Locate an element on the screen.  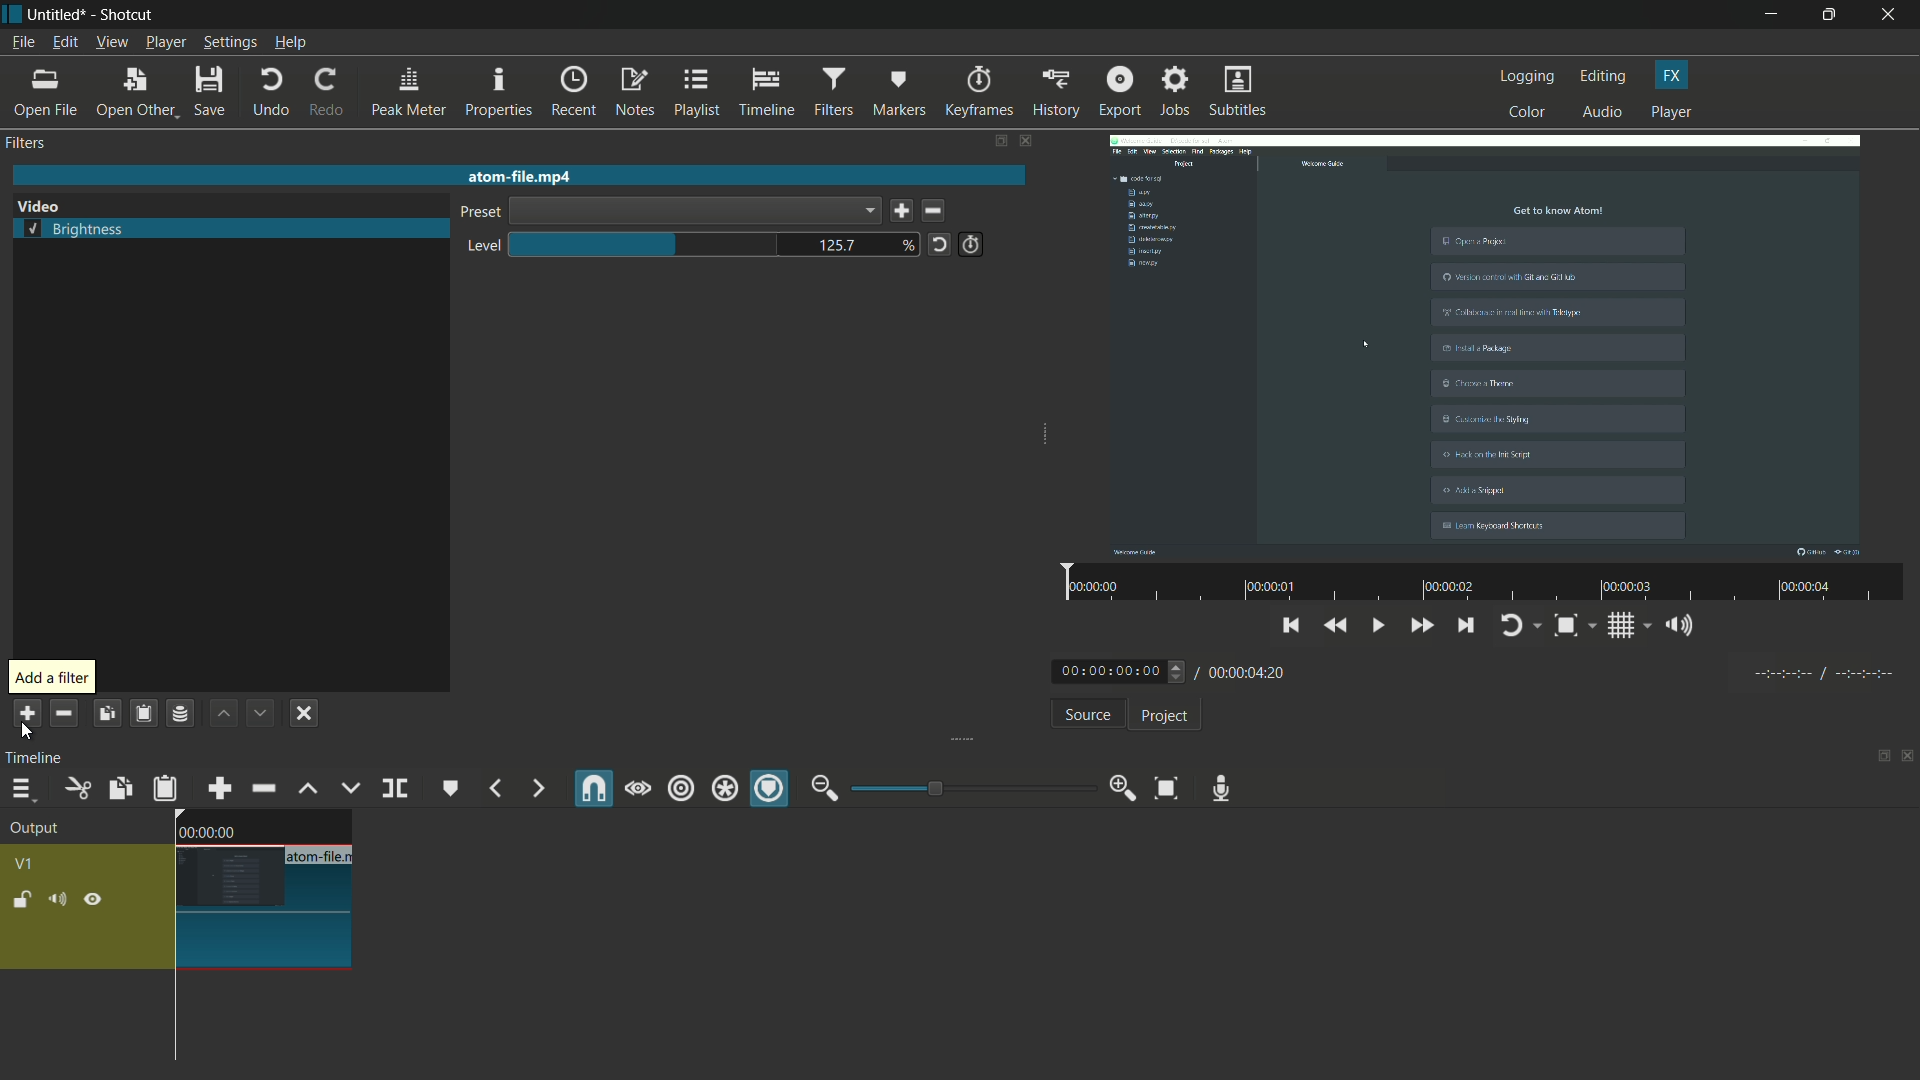
logging is located at coordinates (1528, 76).